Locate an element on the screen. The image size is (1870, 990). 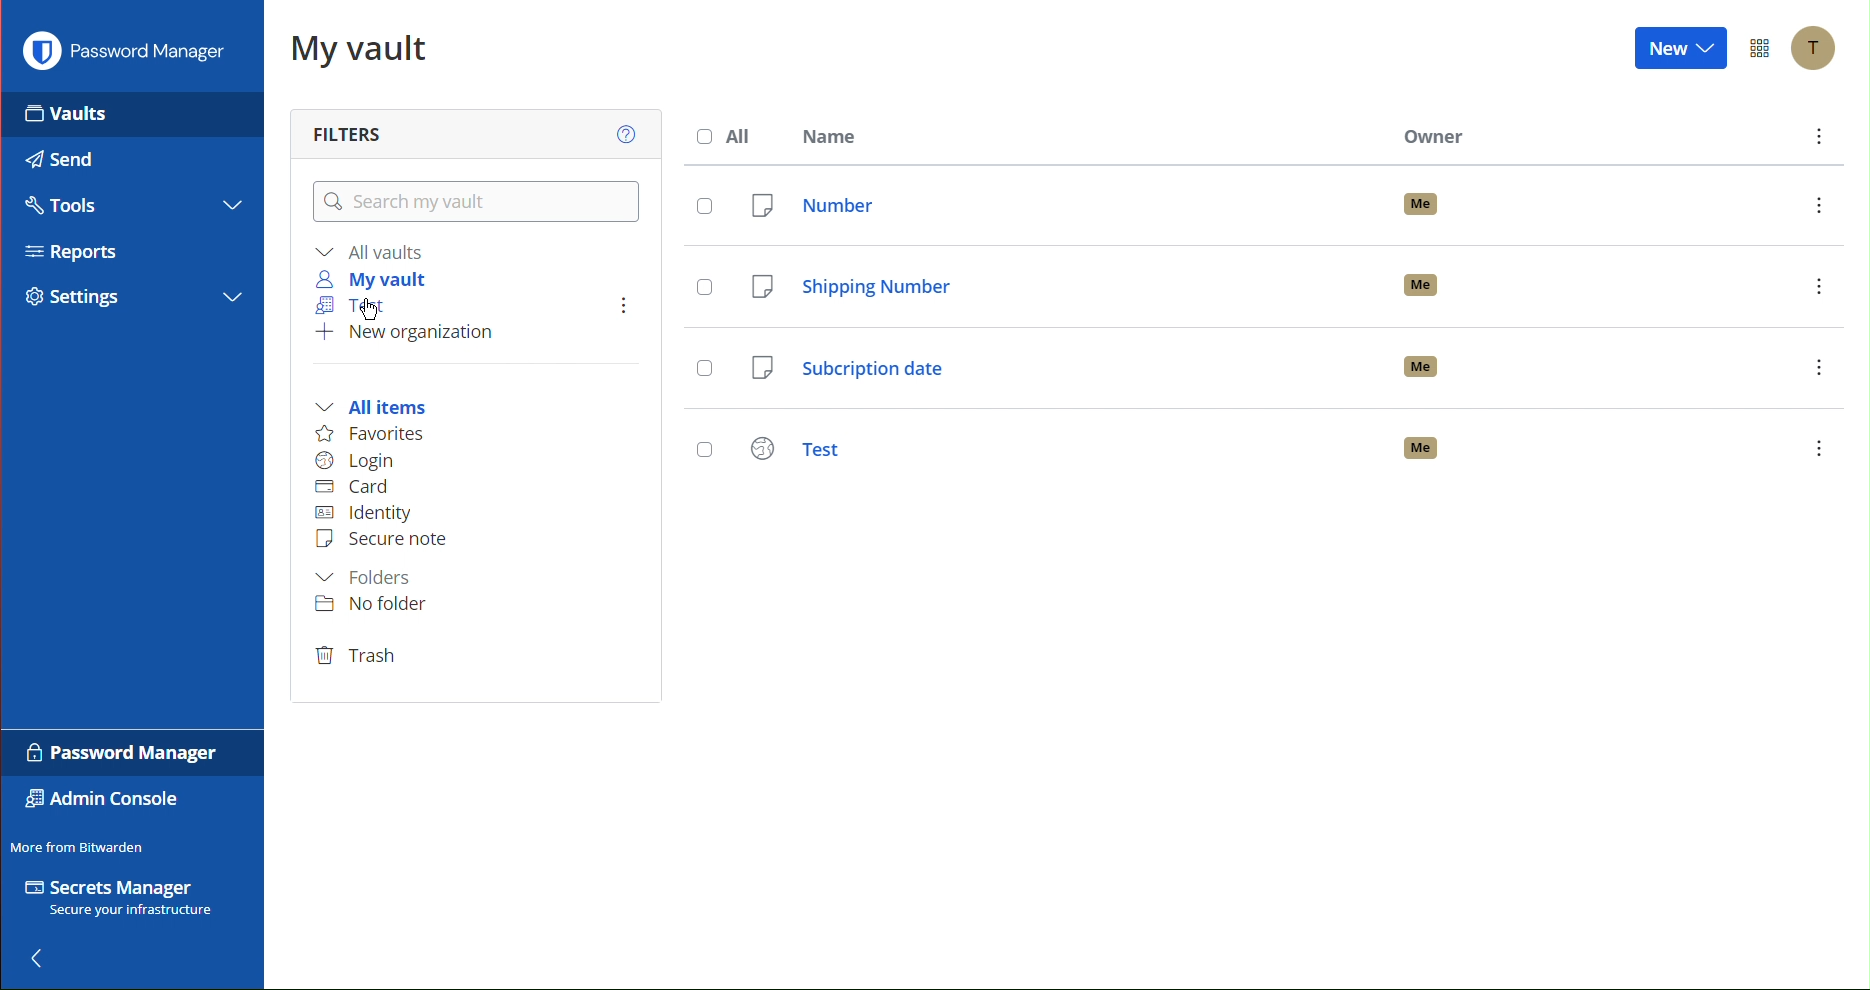
Tools is located at coordinates (65, 209).